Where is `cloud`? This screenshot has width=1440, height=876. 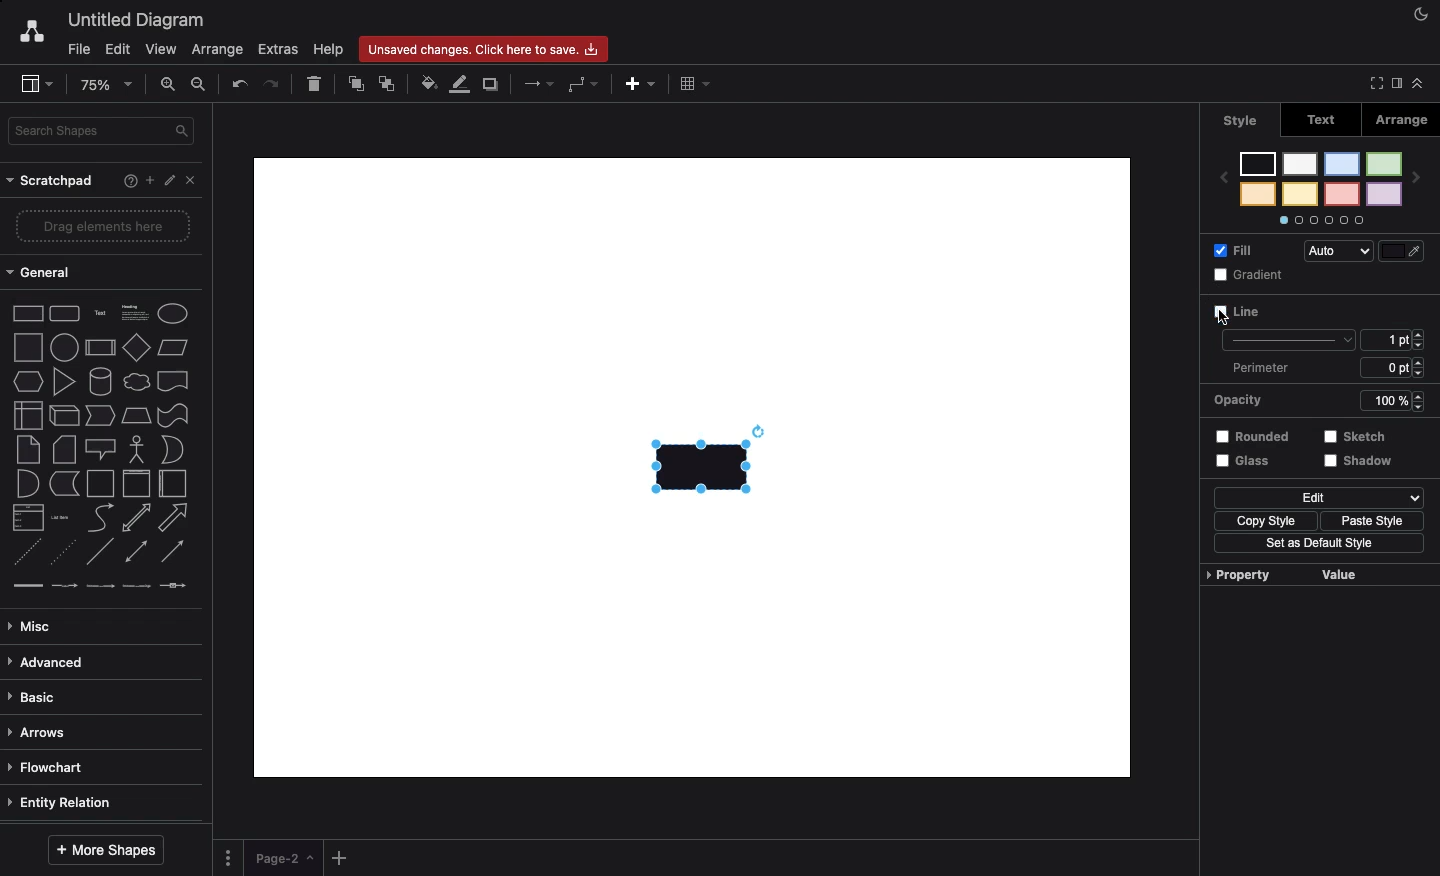 cloud is located at coordinates (134, 383).